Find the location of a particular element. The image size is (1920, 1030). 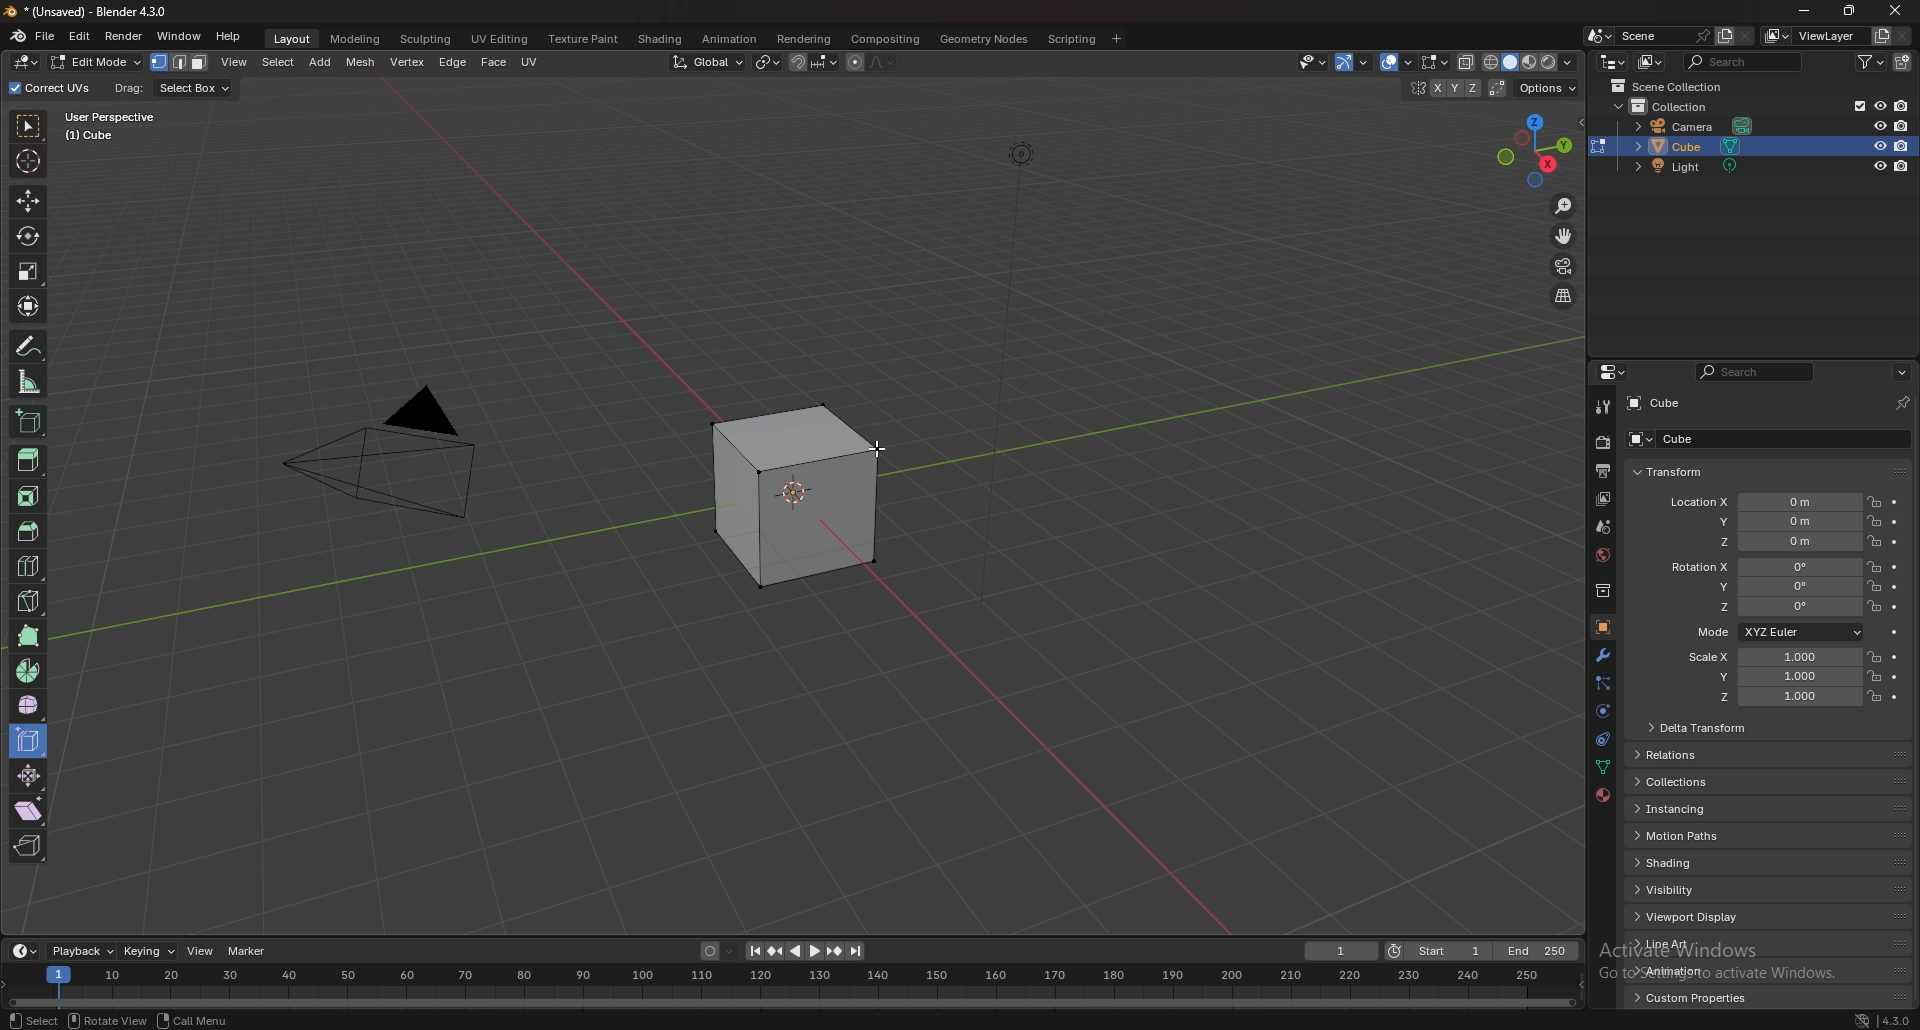

hide in viewport is located at coordinates (1877, 166).